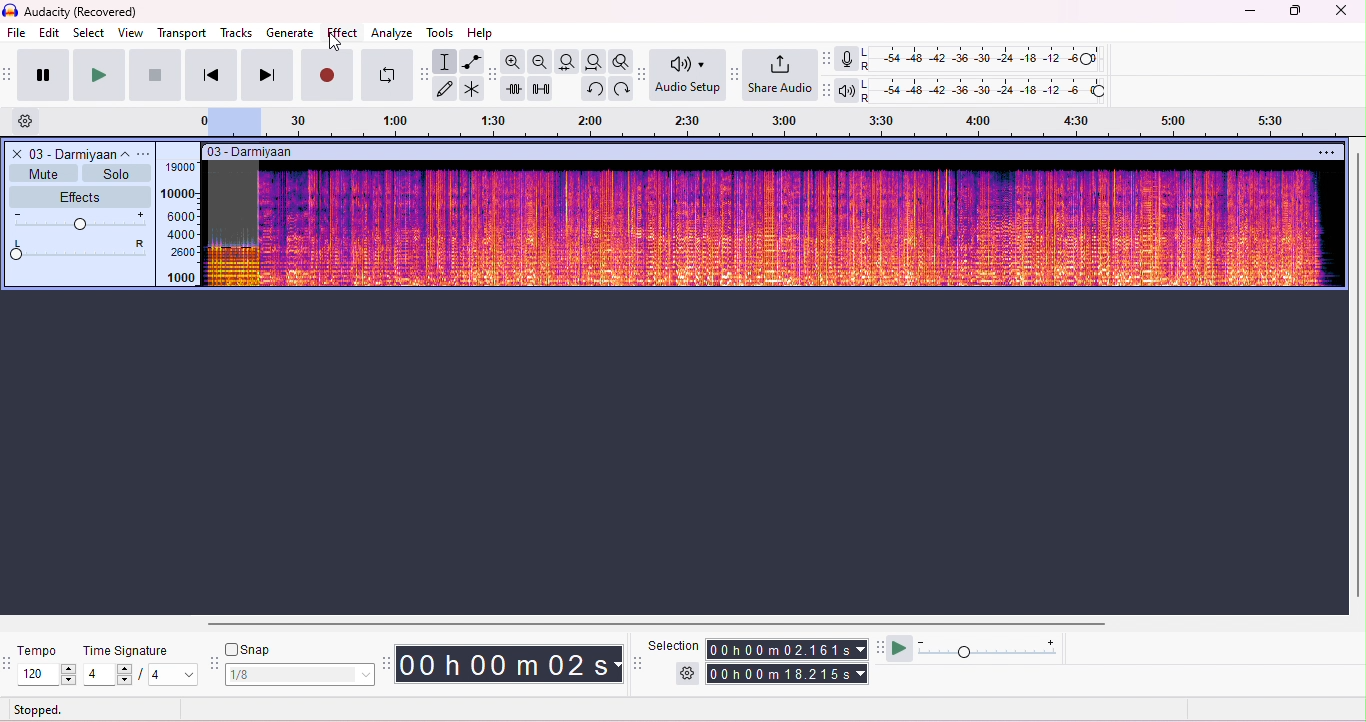  I want to click on mute, so click(44, 172).